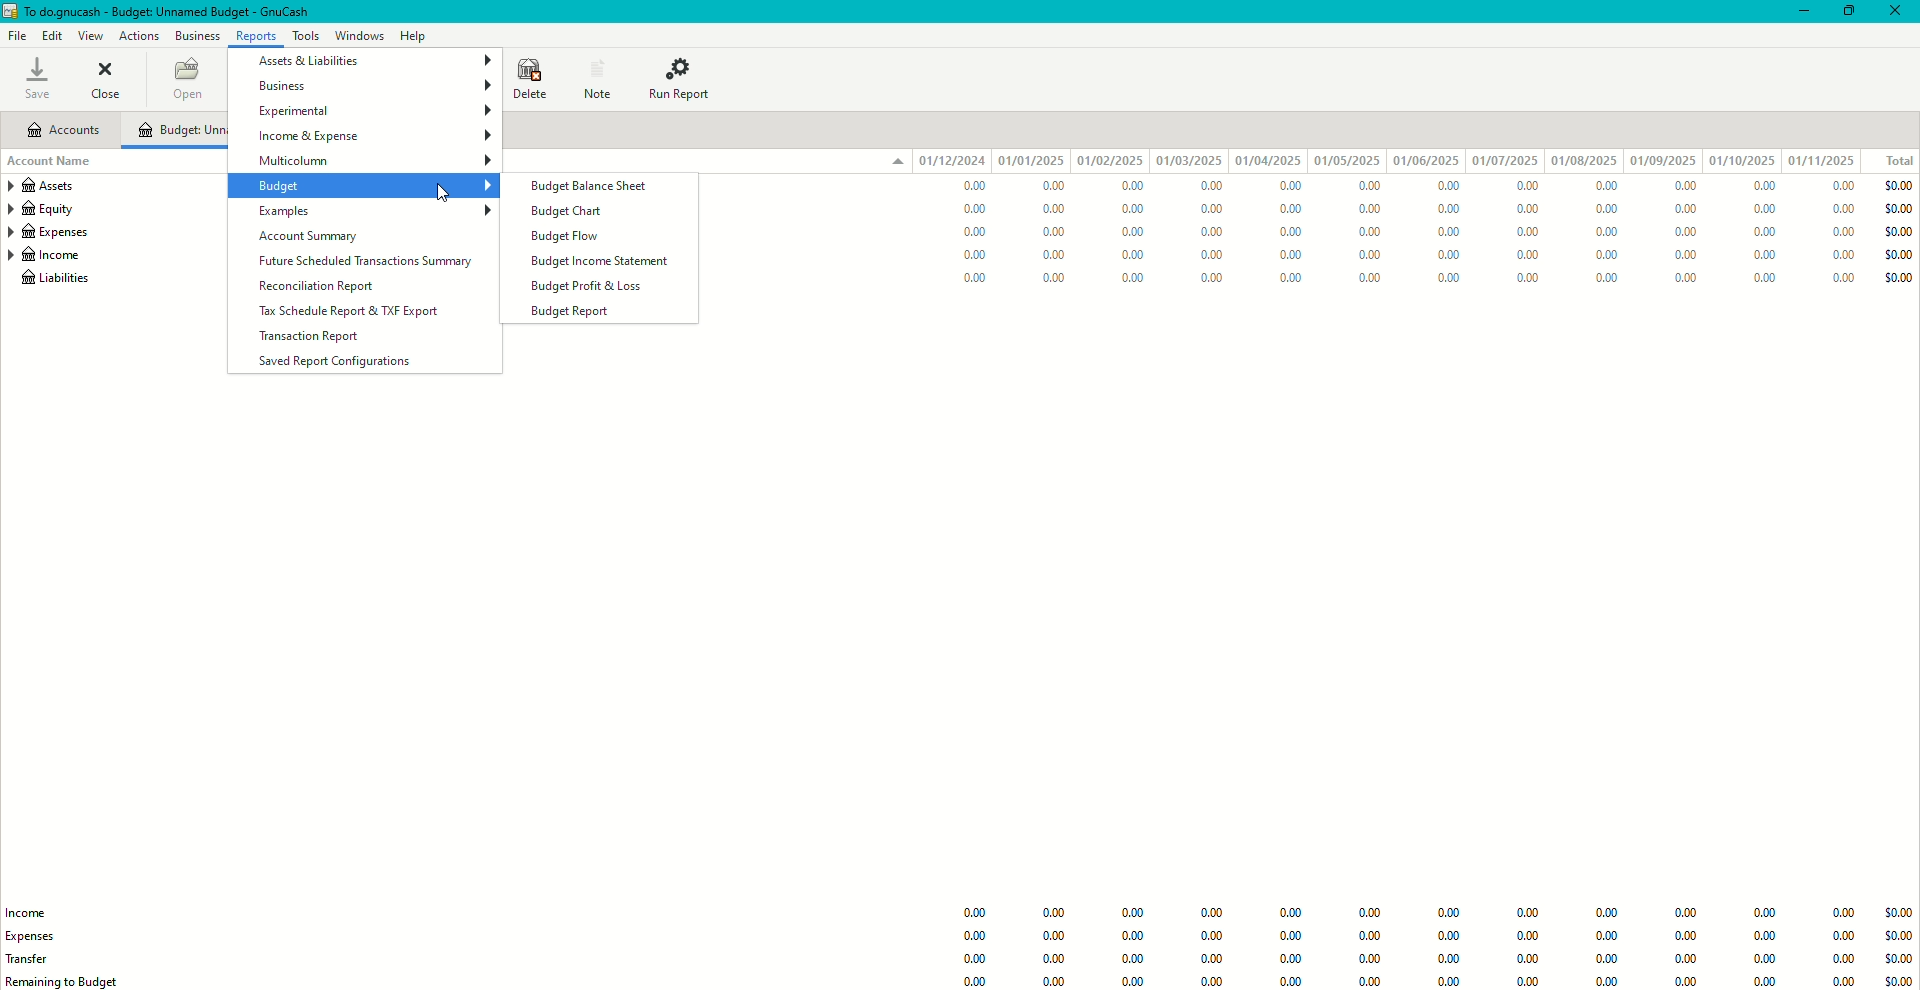  What do you see at coordinates (1841, 231) in the screenshot?
I see `0.00` at bounding box center [1841, 231].